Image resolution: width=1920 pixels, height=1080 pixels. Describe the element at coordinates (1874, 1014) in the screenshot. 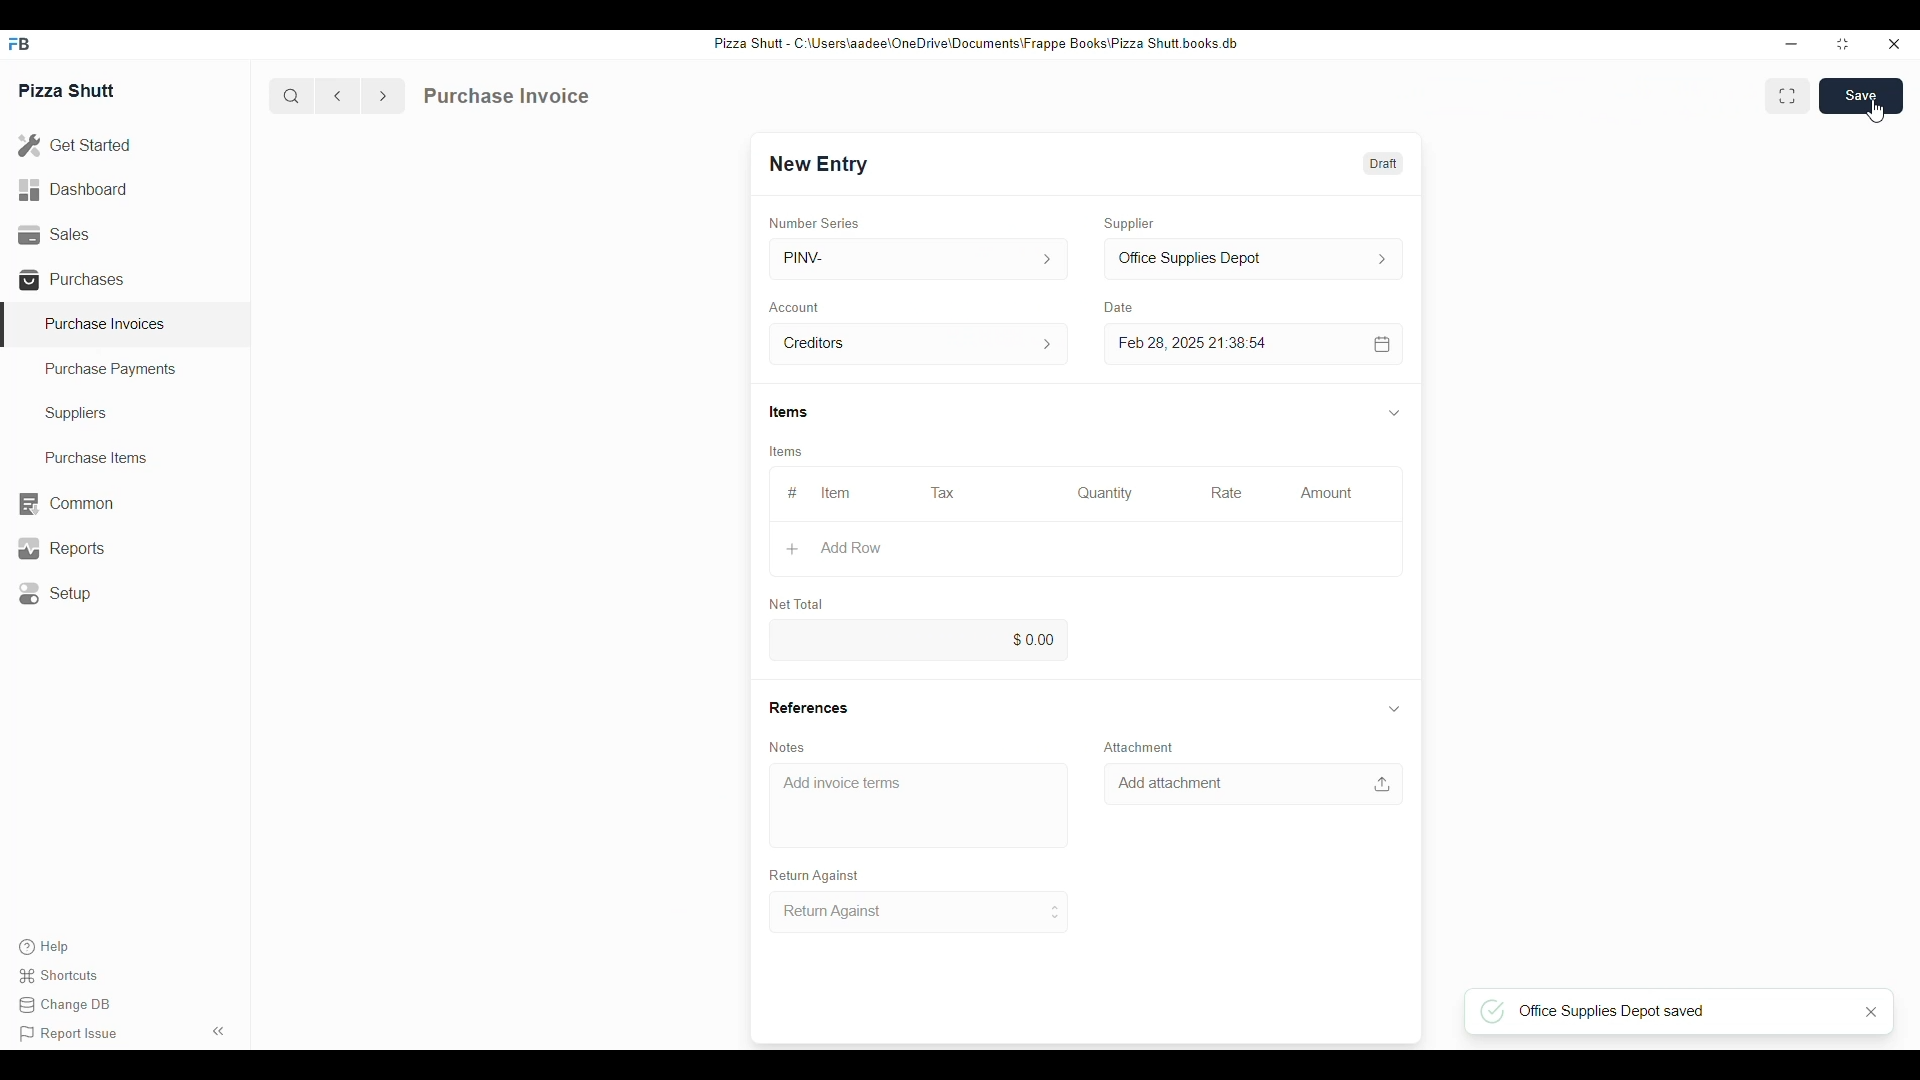

I see `close` at that location.